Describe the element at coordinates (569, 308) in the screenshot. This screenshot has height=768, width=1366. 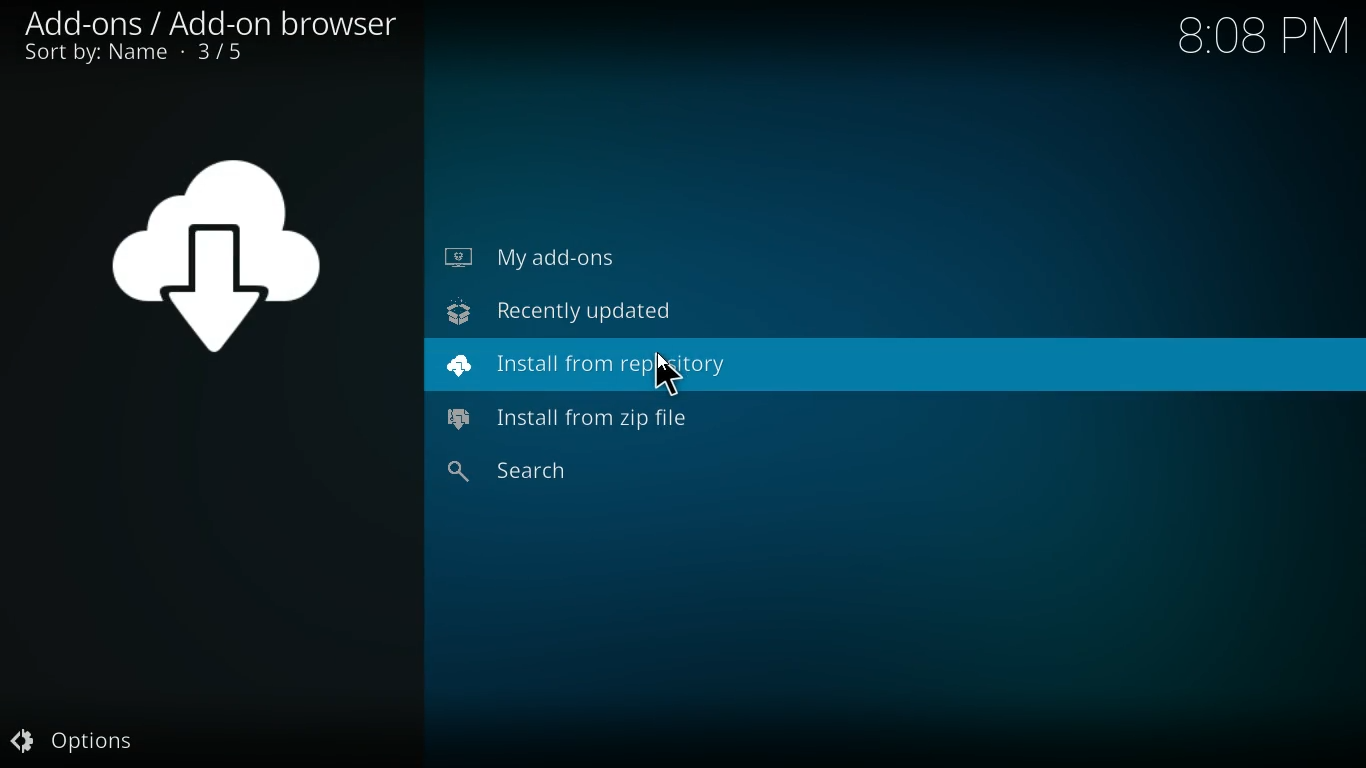
I see `recently updated` at that location.